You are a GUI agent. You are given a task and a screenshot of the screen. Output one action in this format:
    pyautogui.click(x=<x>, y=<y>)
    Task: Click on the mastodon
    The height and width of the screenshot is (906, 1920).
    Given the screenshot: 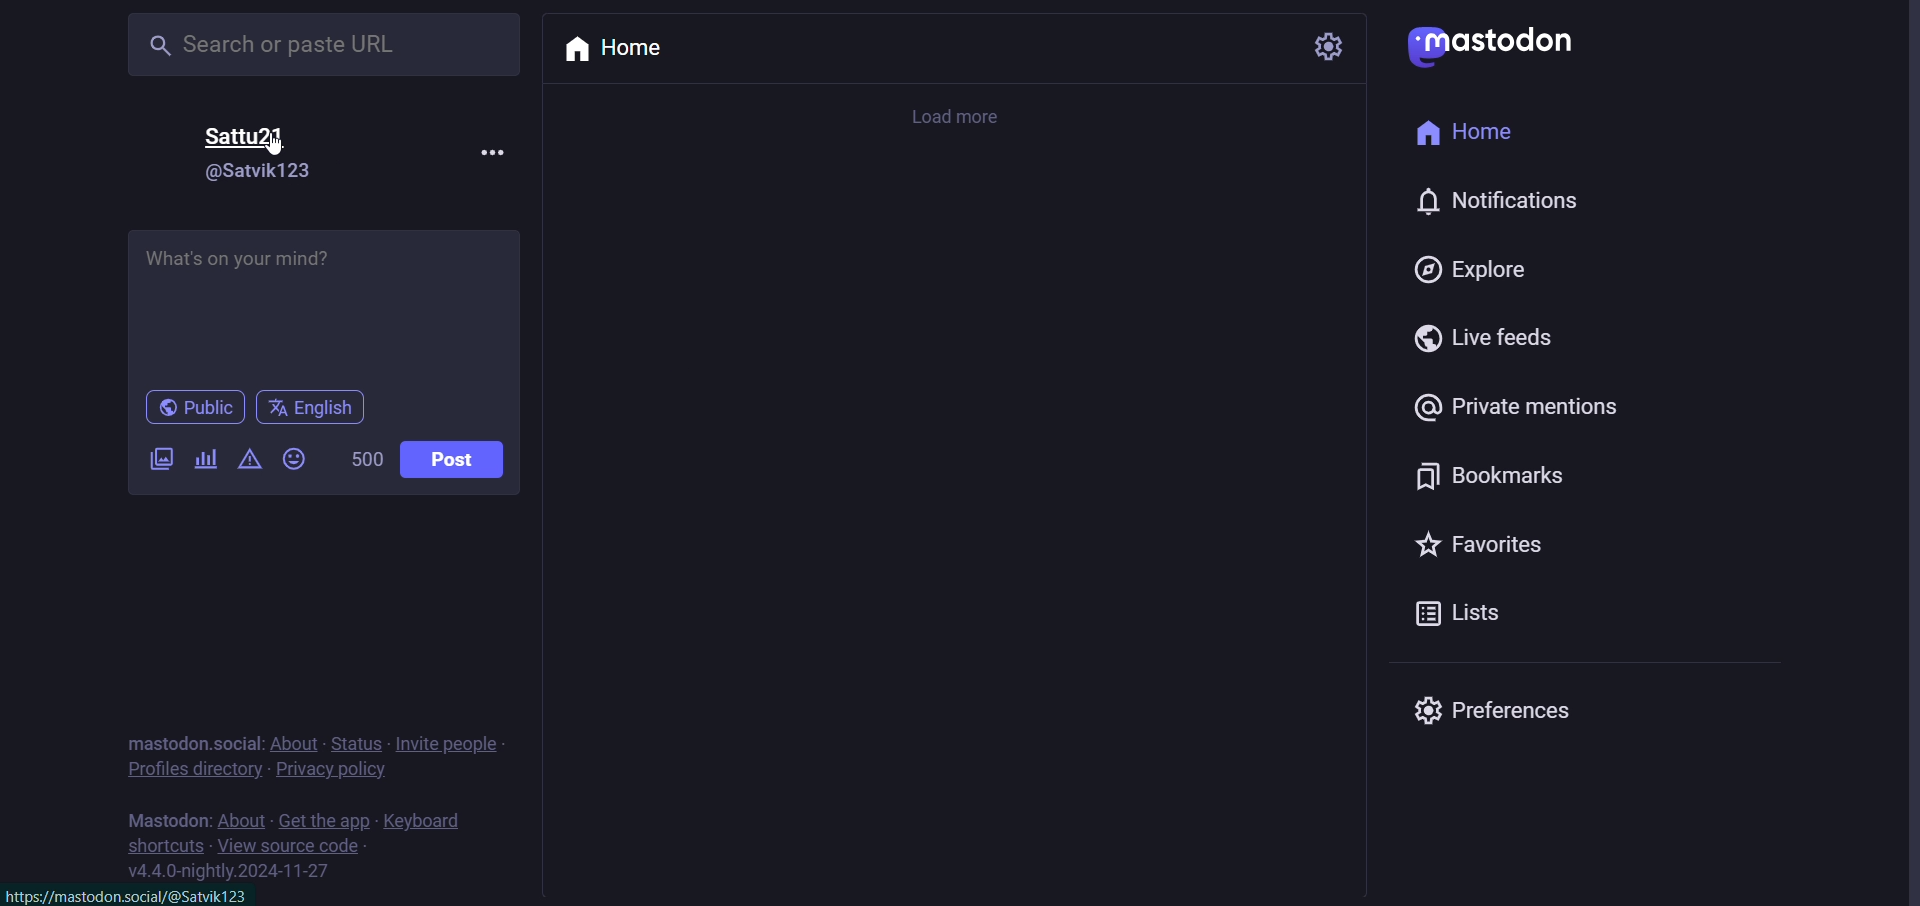 What is the action you would take?
    pyautogui.click(x=166, y=819)
    